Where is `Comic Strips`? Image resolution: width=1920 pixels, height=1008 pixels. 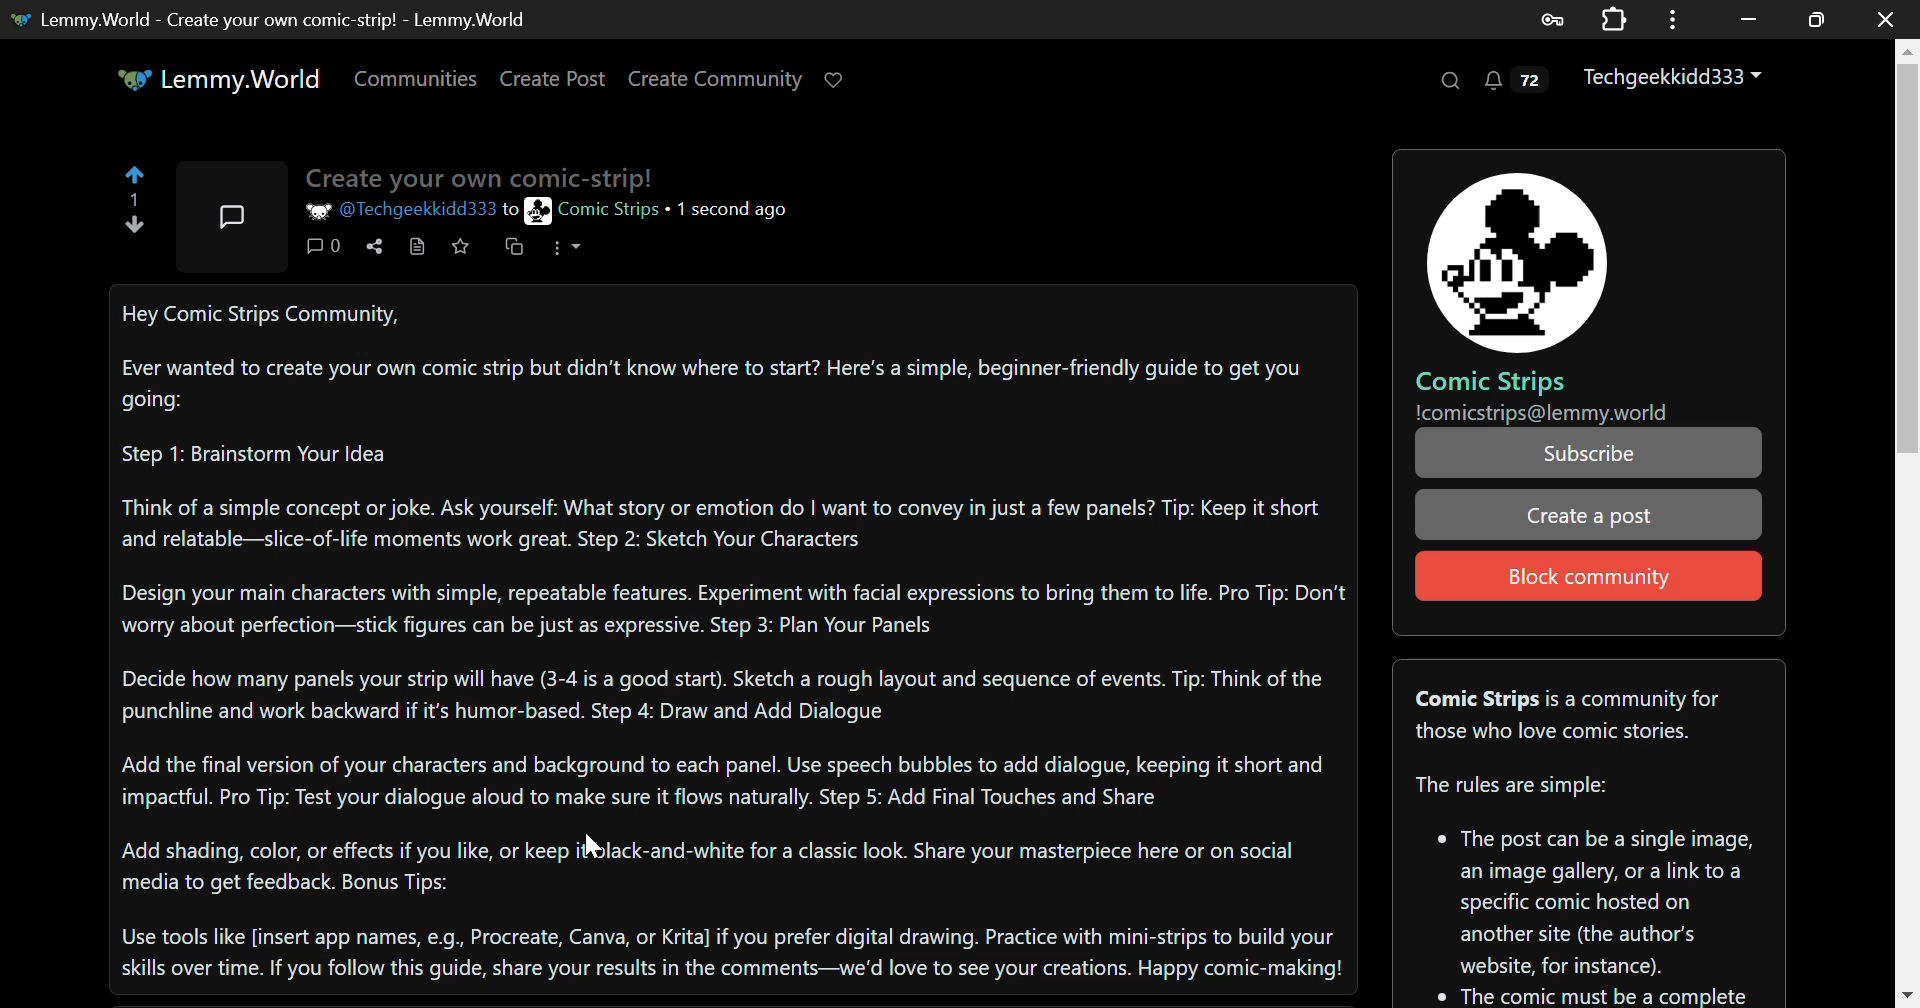 Comic Strips is located at coordinates (593, 212).